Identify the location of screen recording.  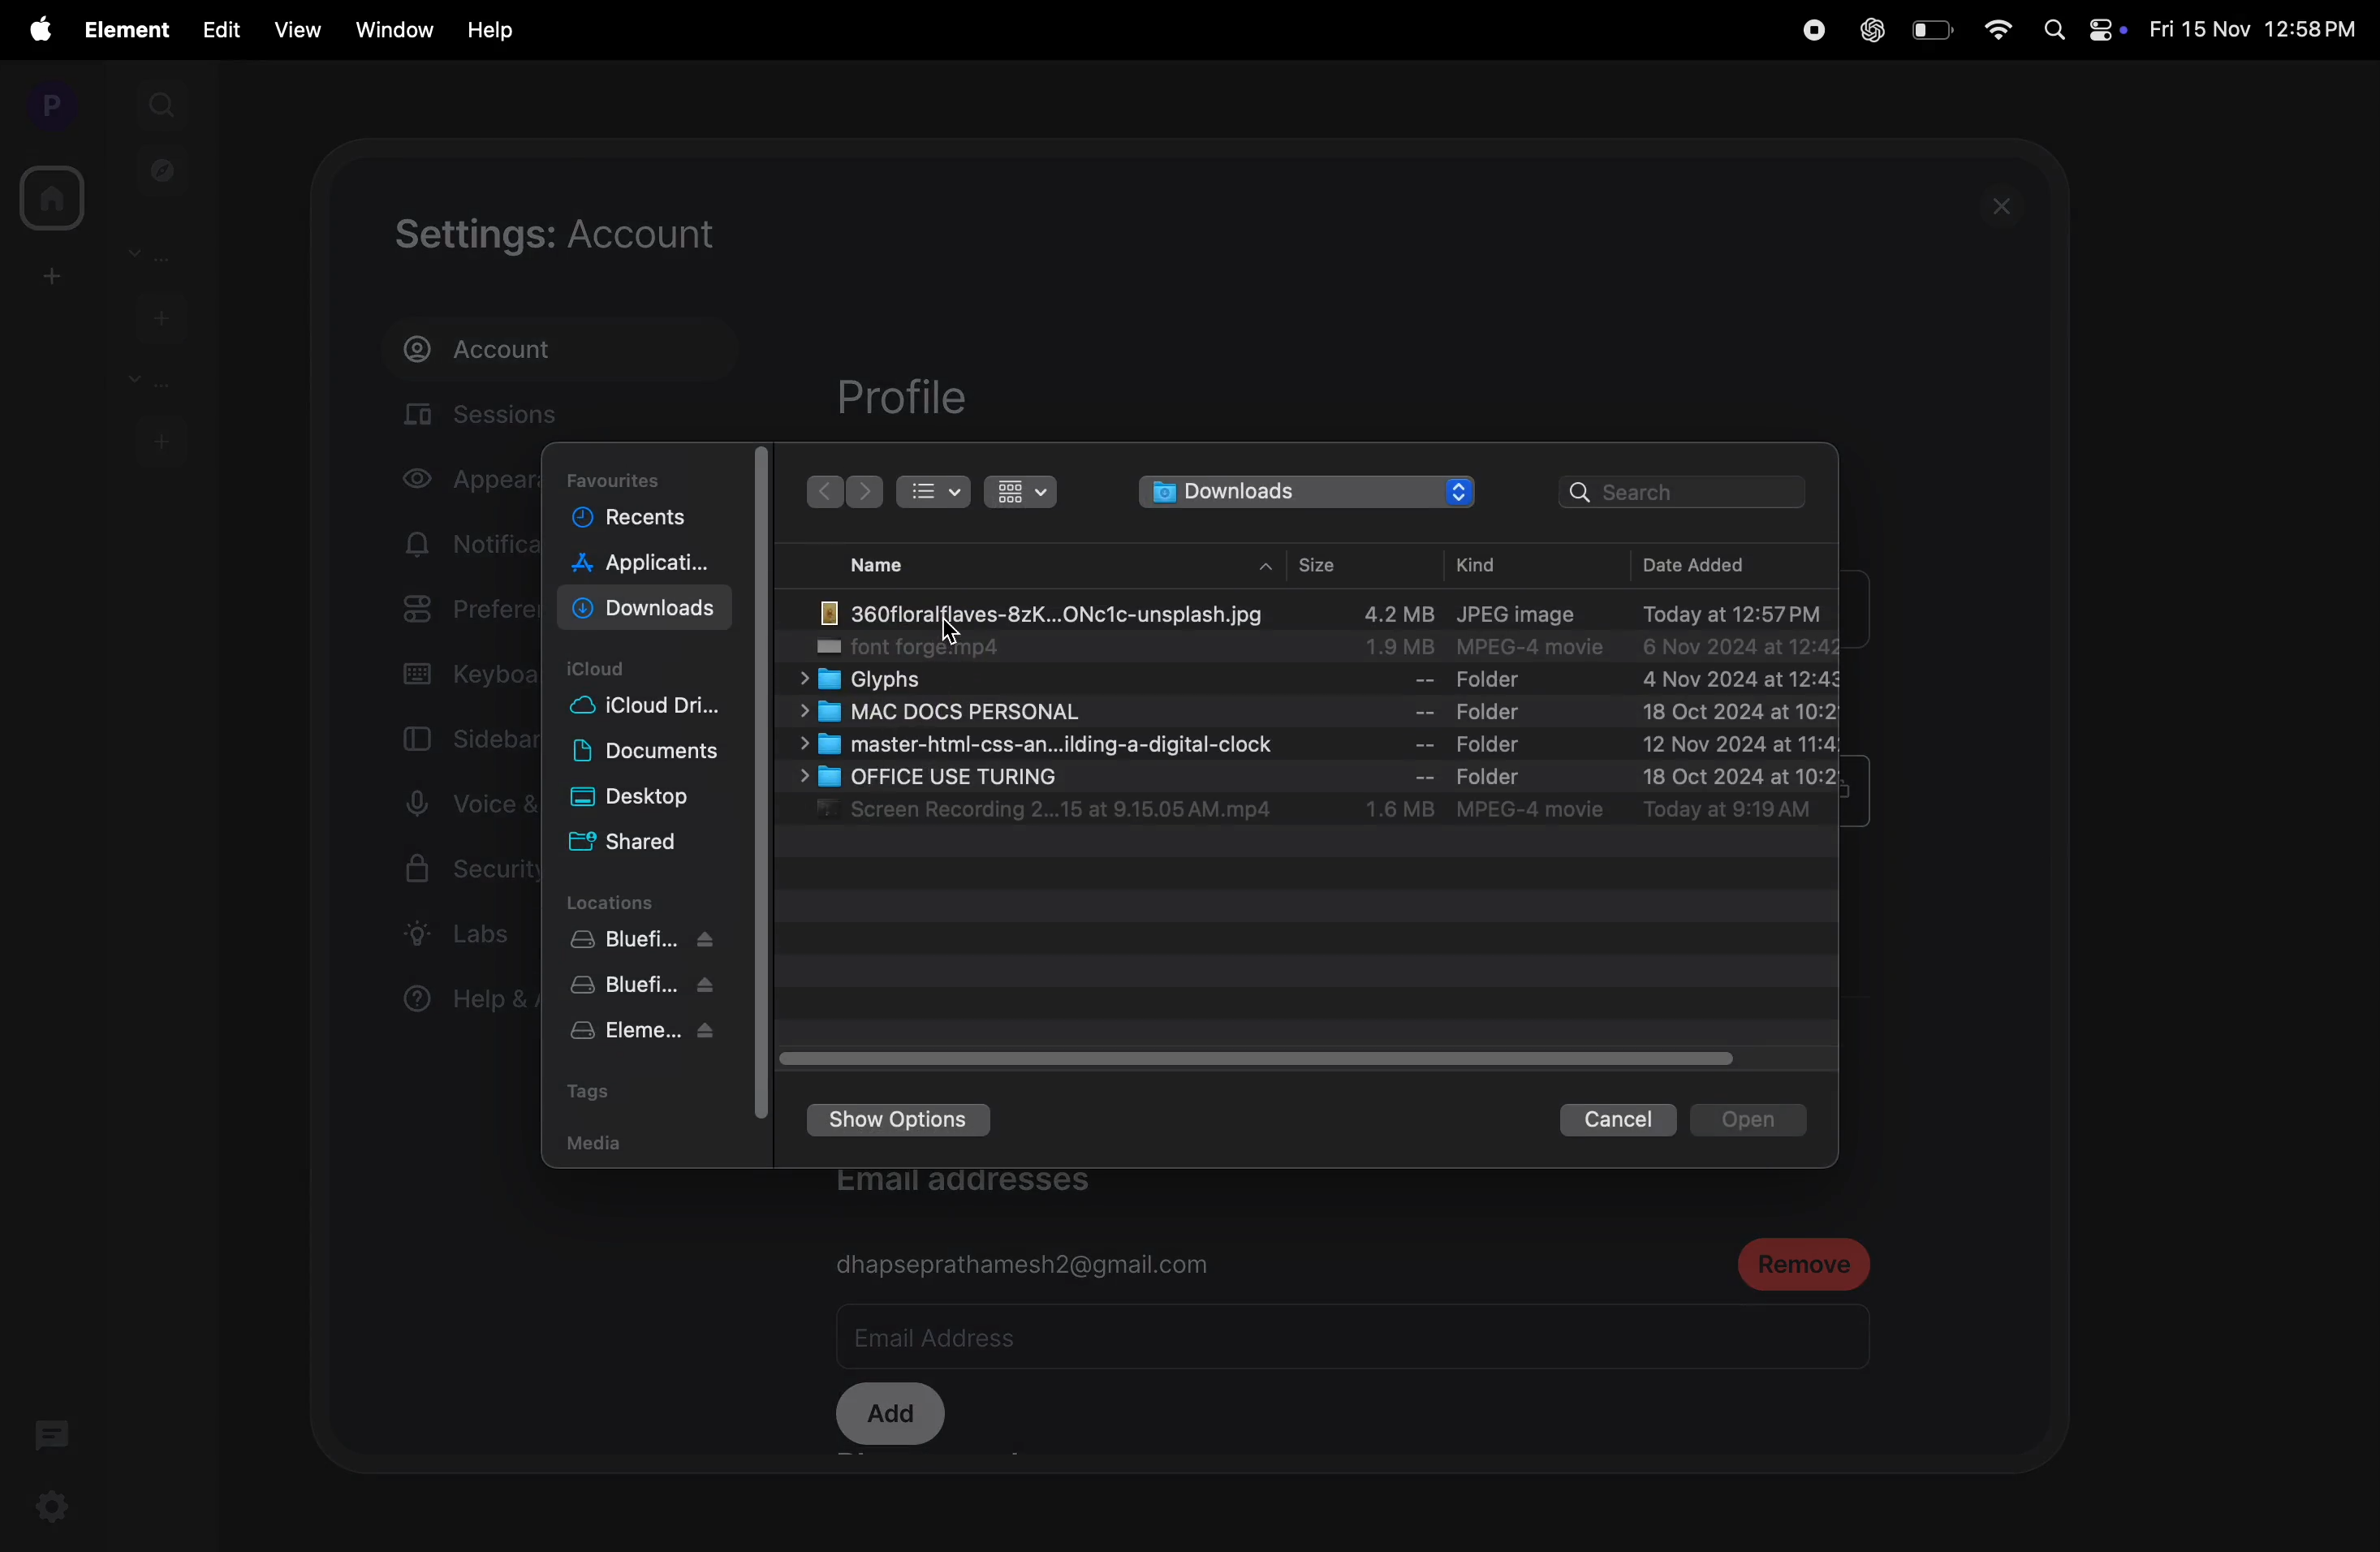
(1312, 814).